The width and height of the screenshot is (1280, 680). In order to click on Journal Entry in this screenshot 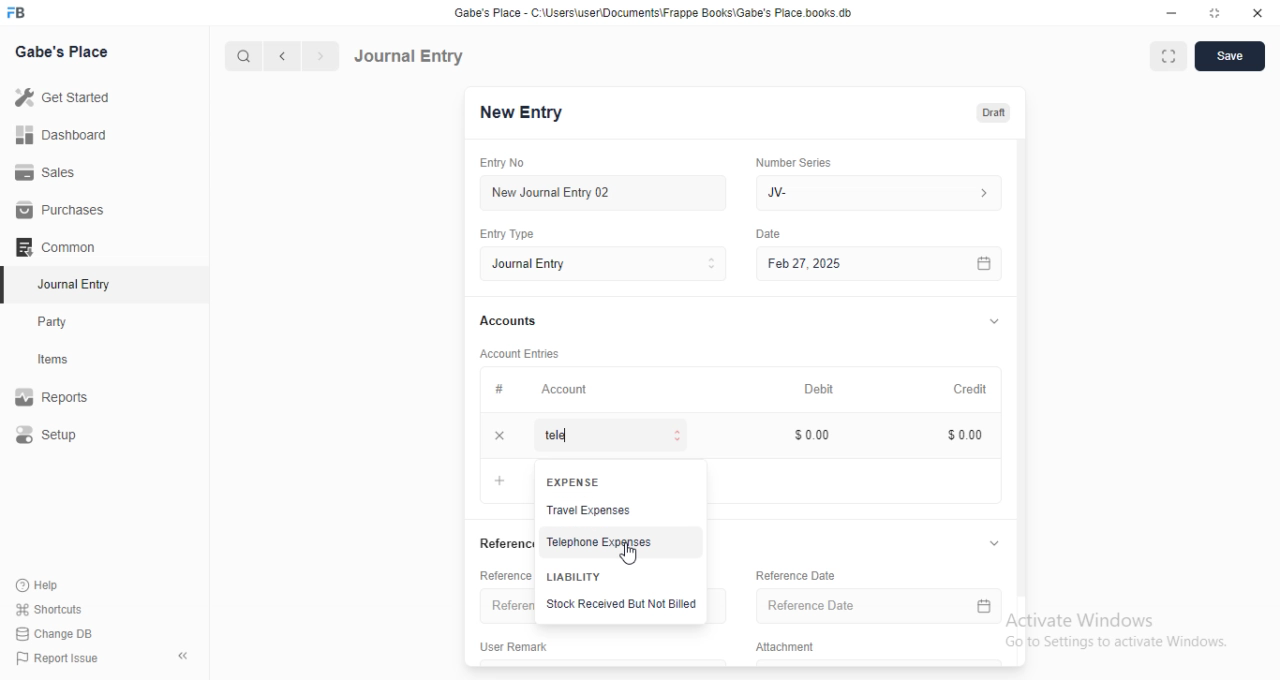, I will do `click(603, 264)`.